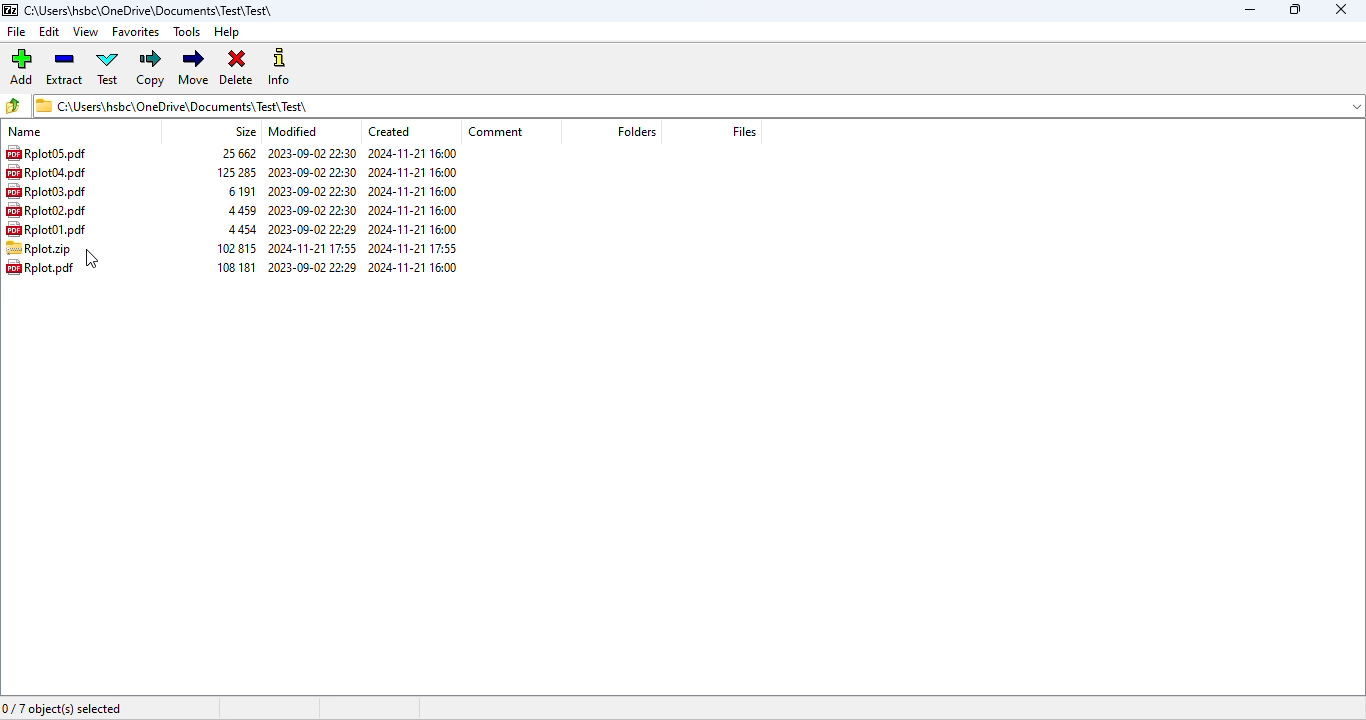 This screenshot has width=1366, height=720. I want to click on 0/7 object(s) selected, so click(63, 710).